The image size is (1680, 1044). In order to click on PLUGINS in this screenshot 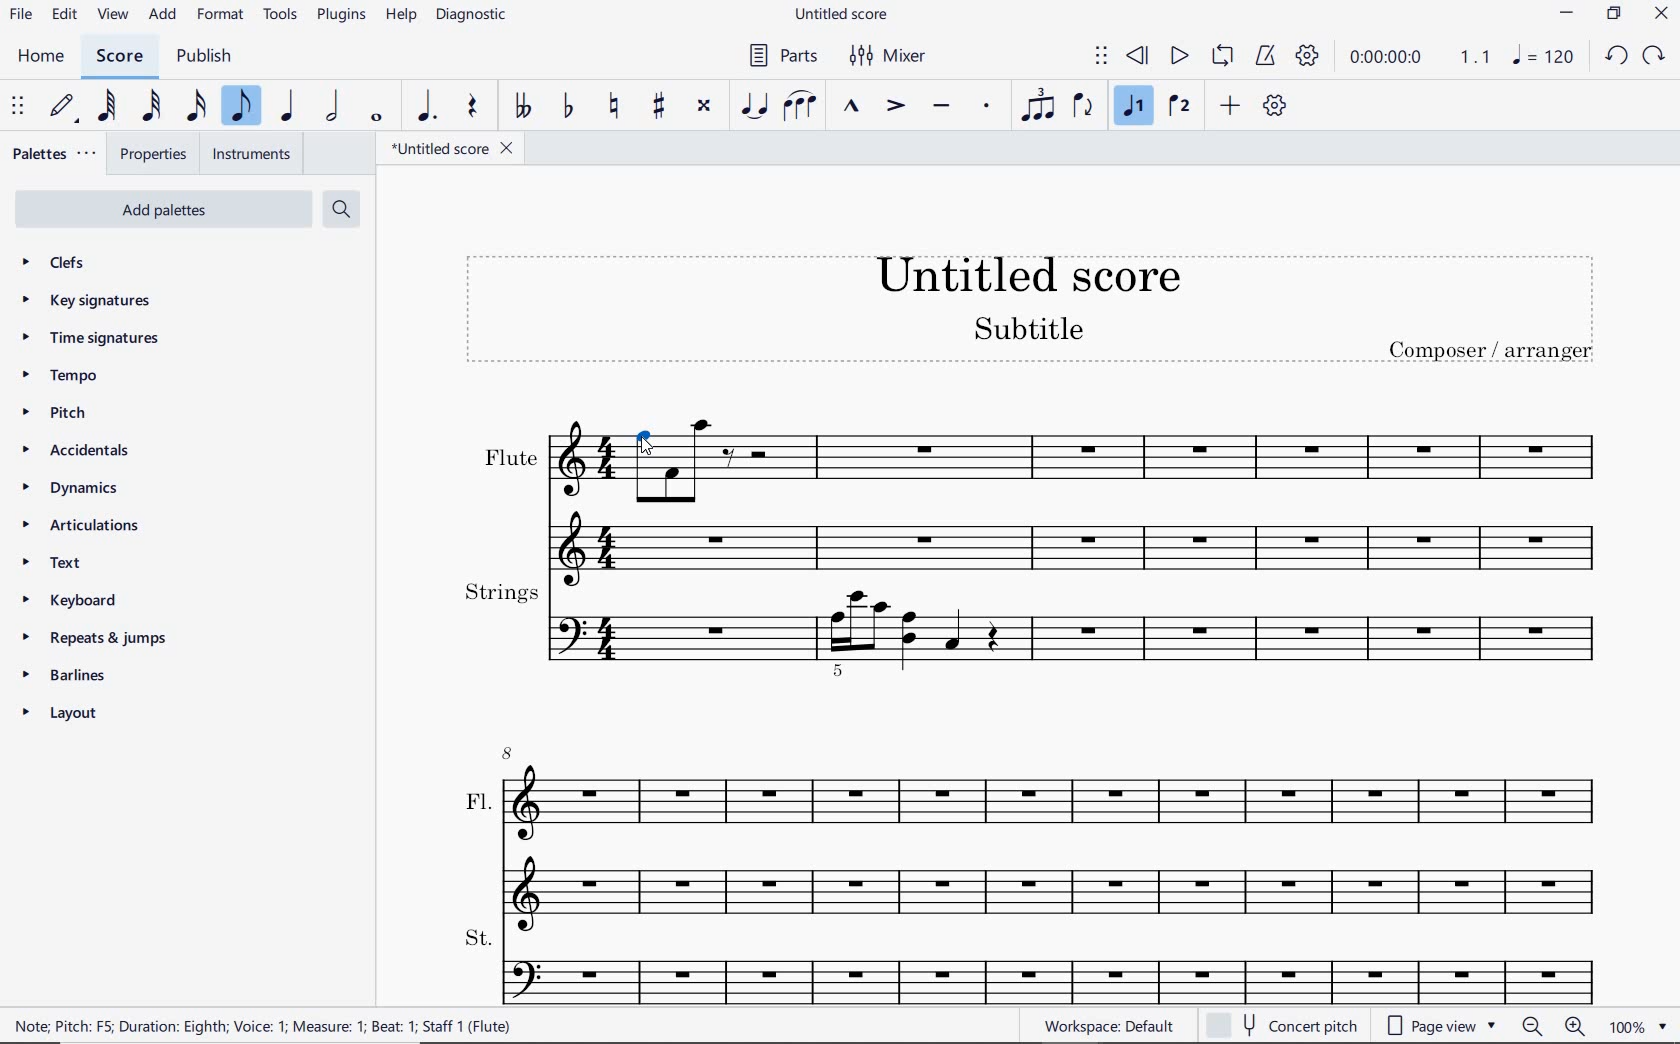, I will do `click(343, 17)`.